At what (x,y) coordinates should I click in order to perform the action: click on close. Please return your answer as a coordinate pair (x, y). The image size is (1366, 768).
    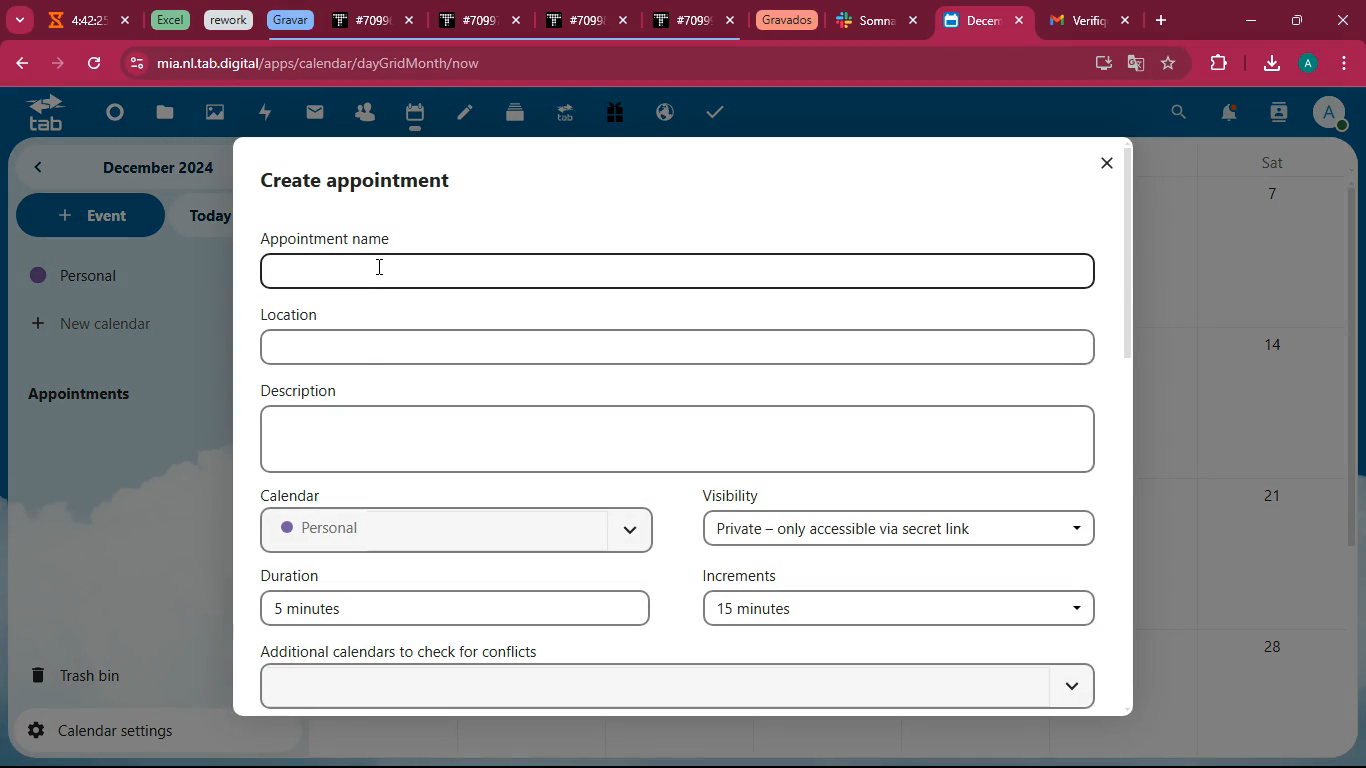
    Looking at the image, I should click on (1106, 163).